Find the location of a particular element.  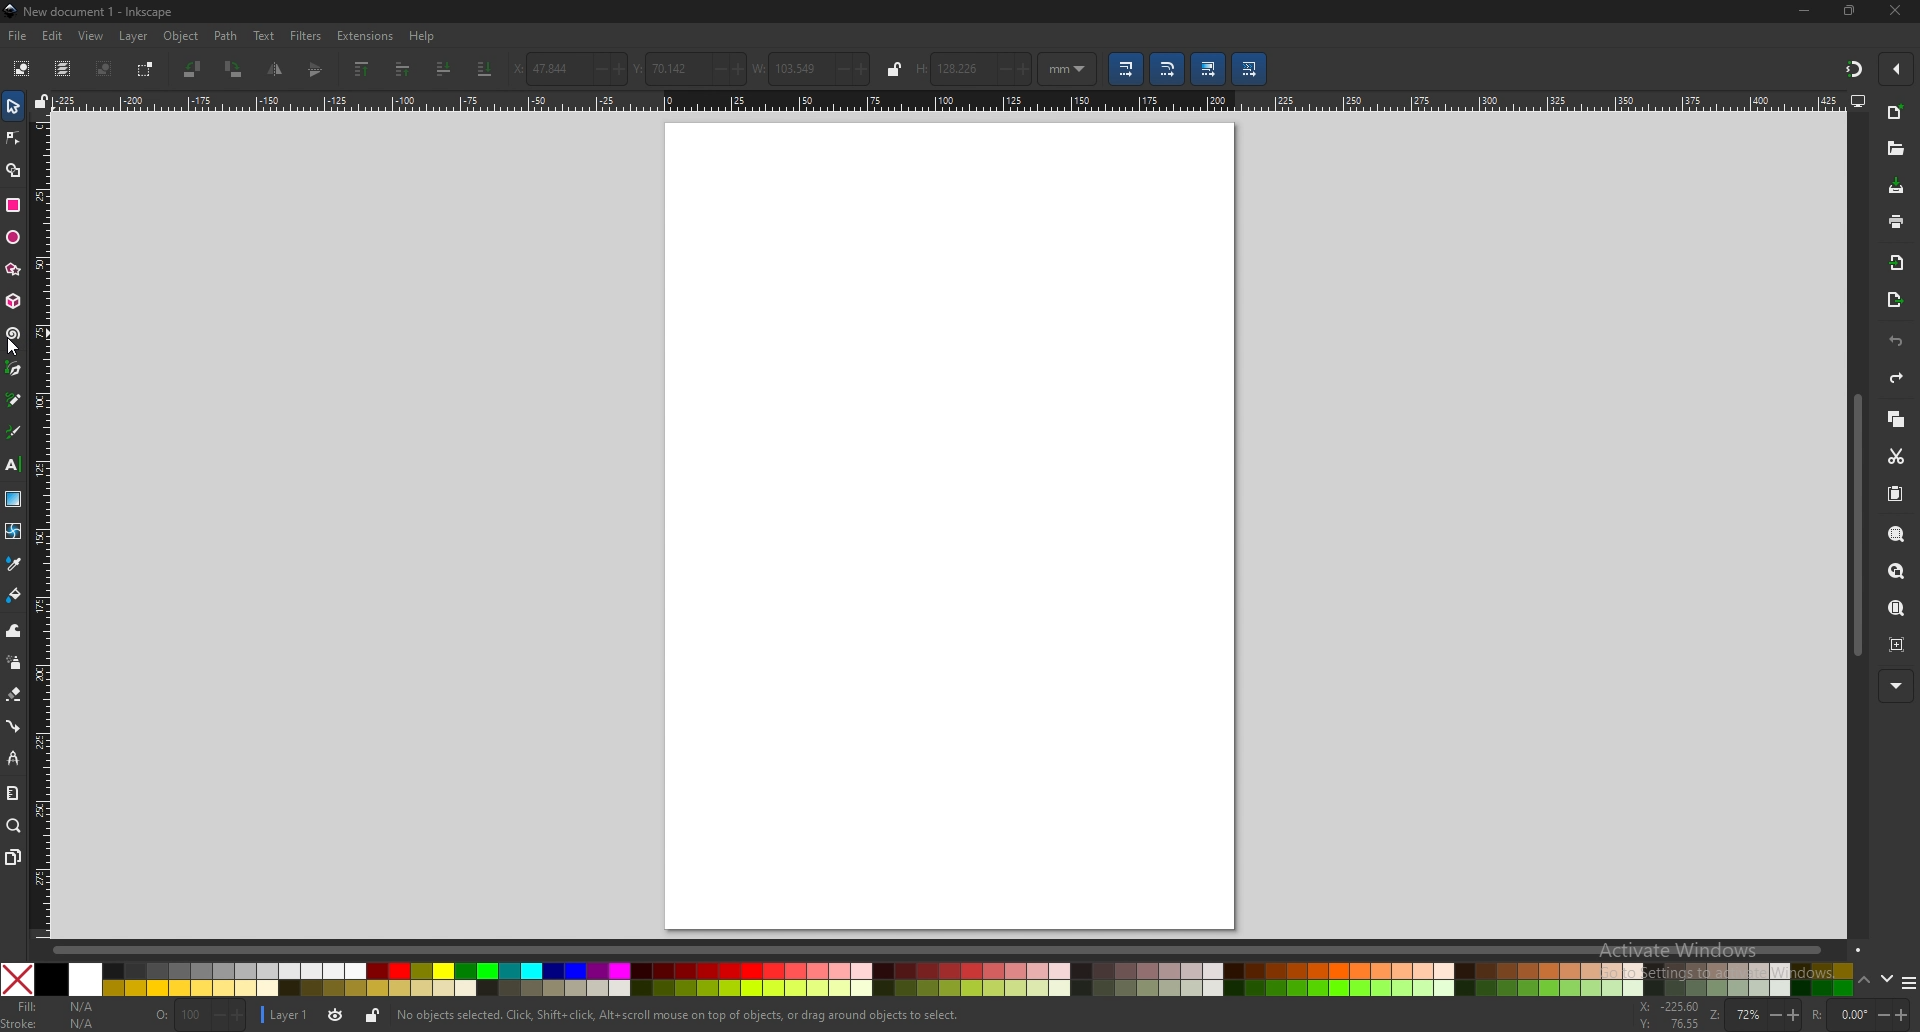

view is located at coordinates (91, 36).